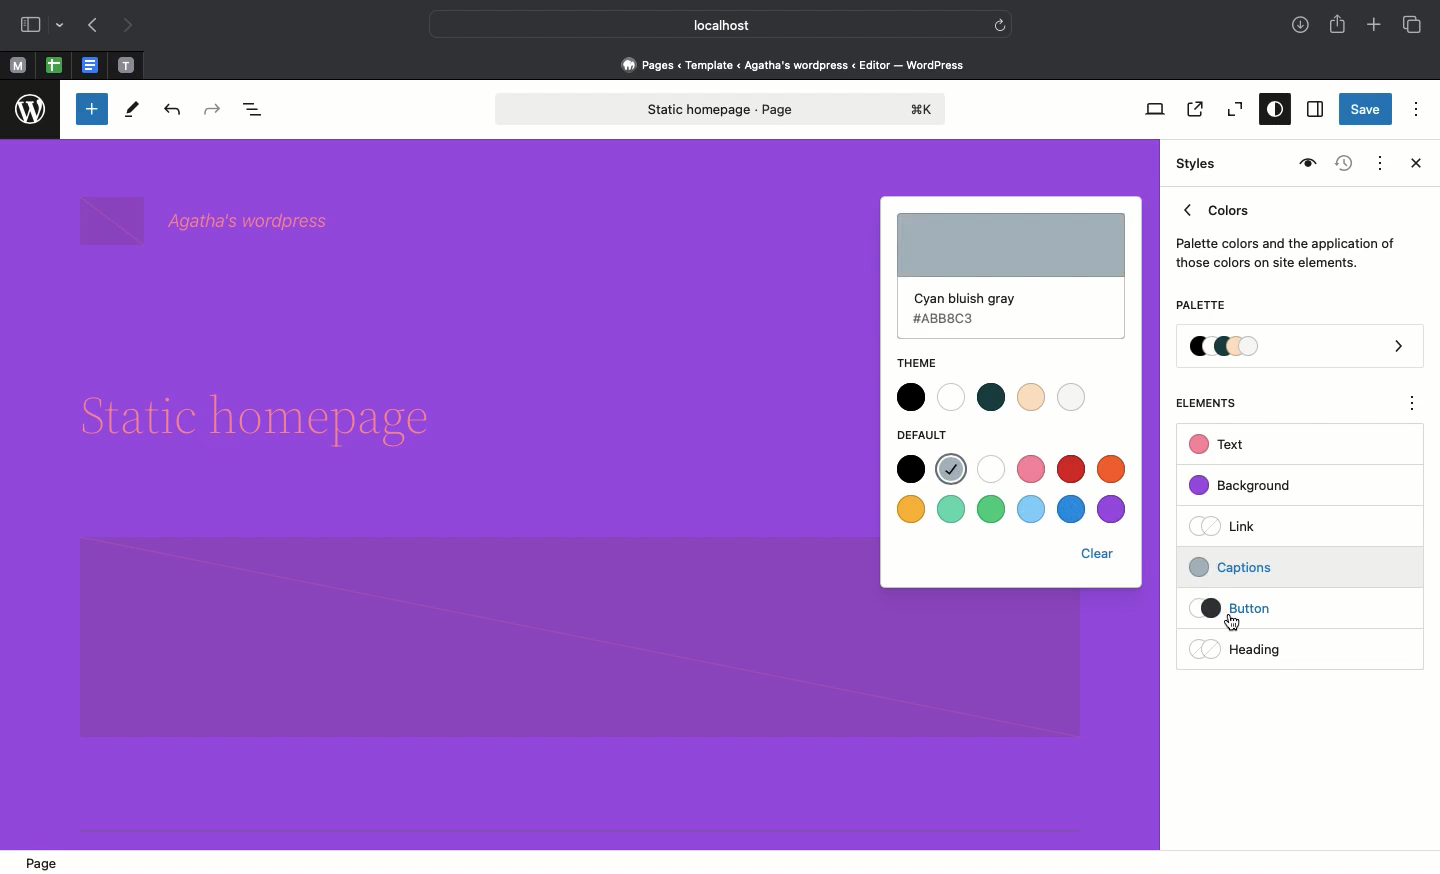 The image size is (1440, 874). What do you see at coordinates (92, 109) in the screenshot?
I see `Toggle blocker` at bounding box center [92, 109].